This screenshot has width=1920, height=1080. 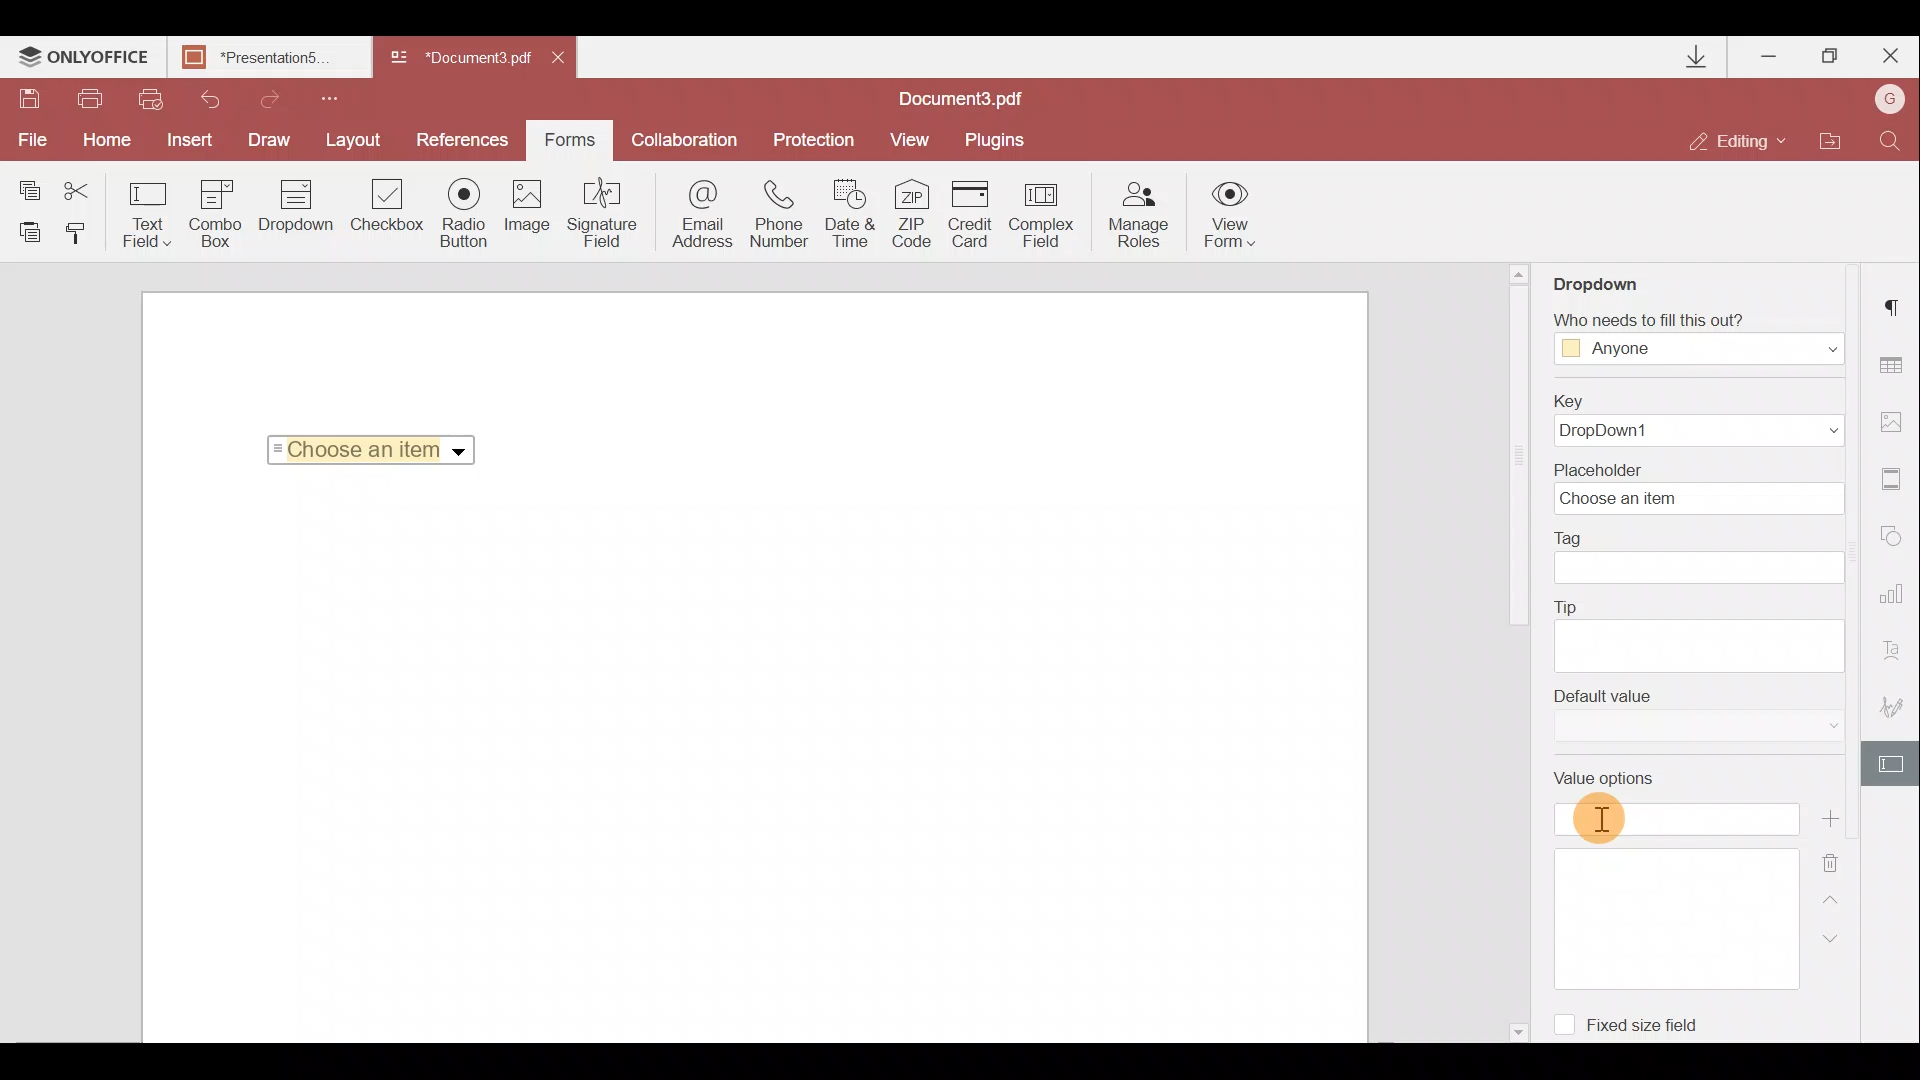 I want to click on Shapes settings, so click(x=1895, y=540).